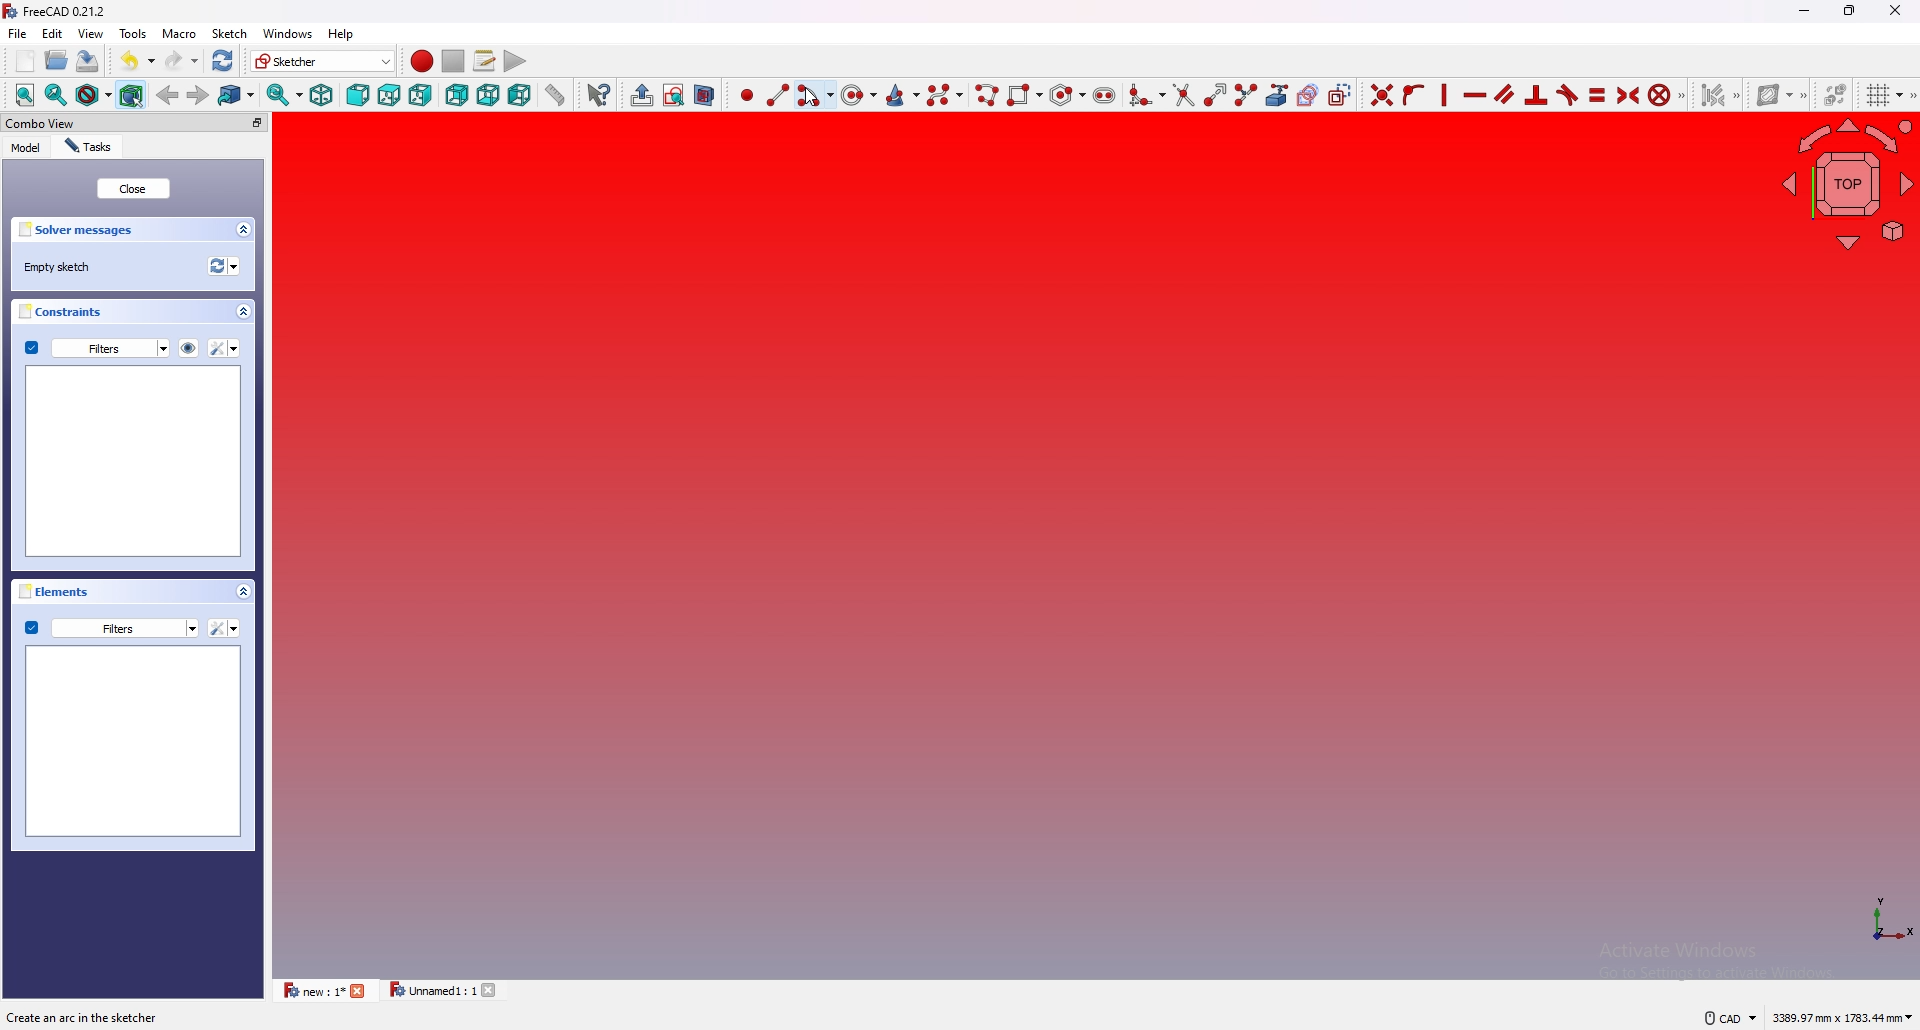  I want to click on front, so click(356, 96).